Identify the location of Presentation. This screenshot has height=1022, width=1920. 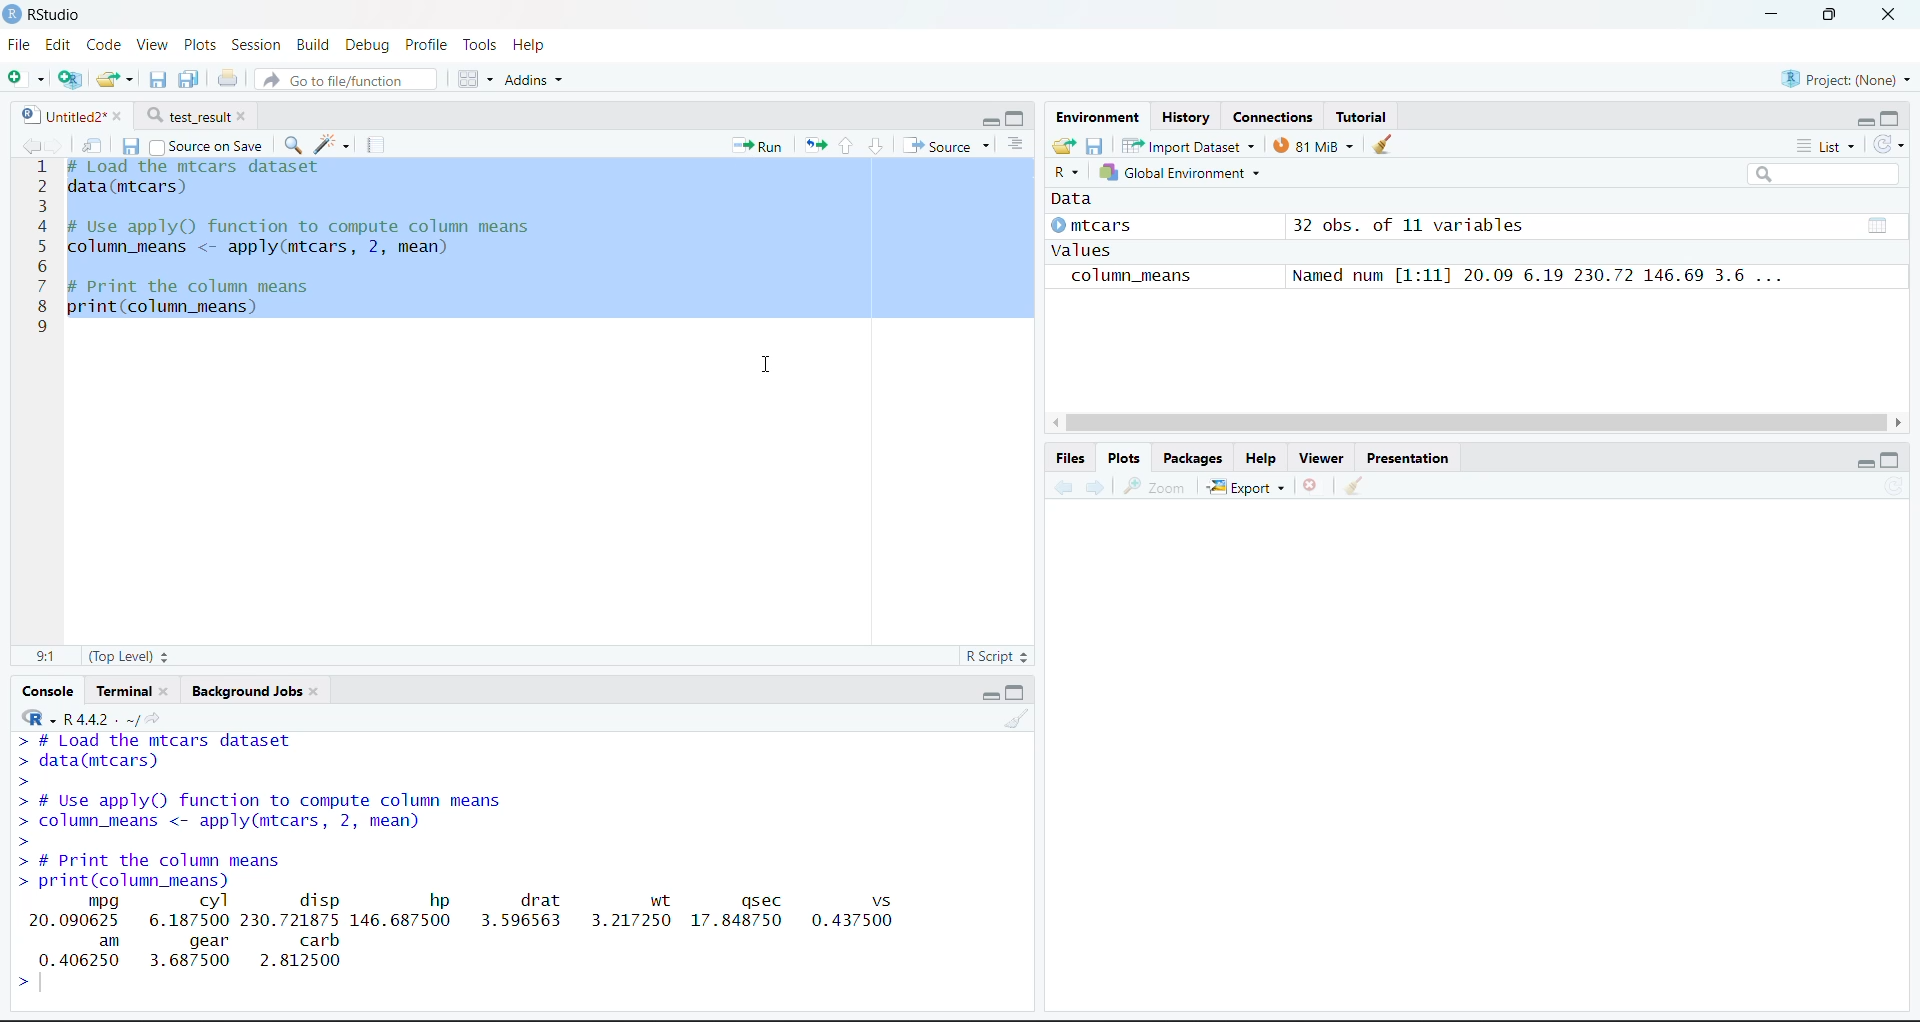
(1408, 454).